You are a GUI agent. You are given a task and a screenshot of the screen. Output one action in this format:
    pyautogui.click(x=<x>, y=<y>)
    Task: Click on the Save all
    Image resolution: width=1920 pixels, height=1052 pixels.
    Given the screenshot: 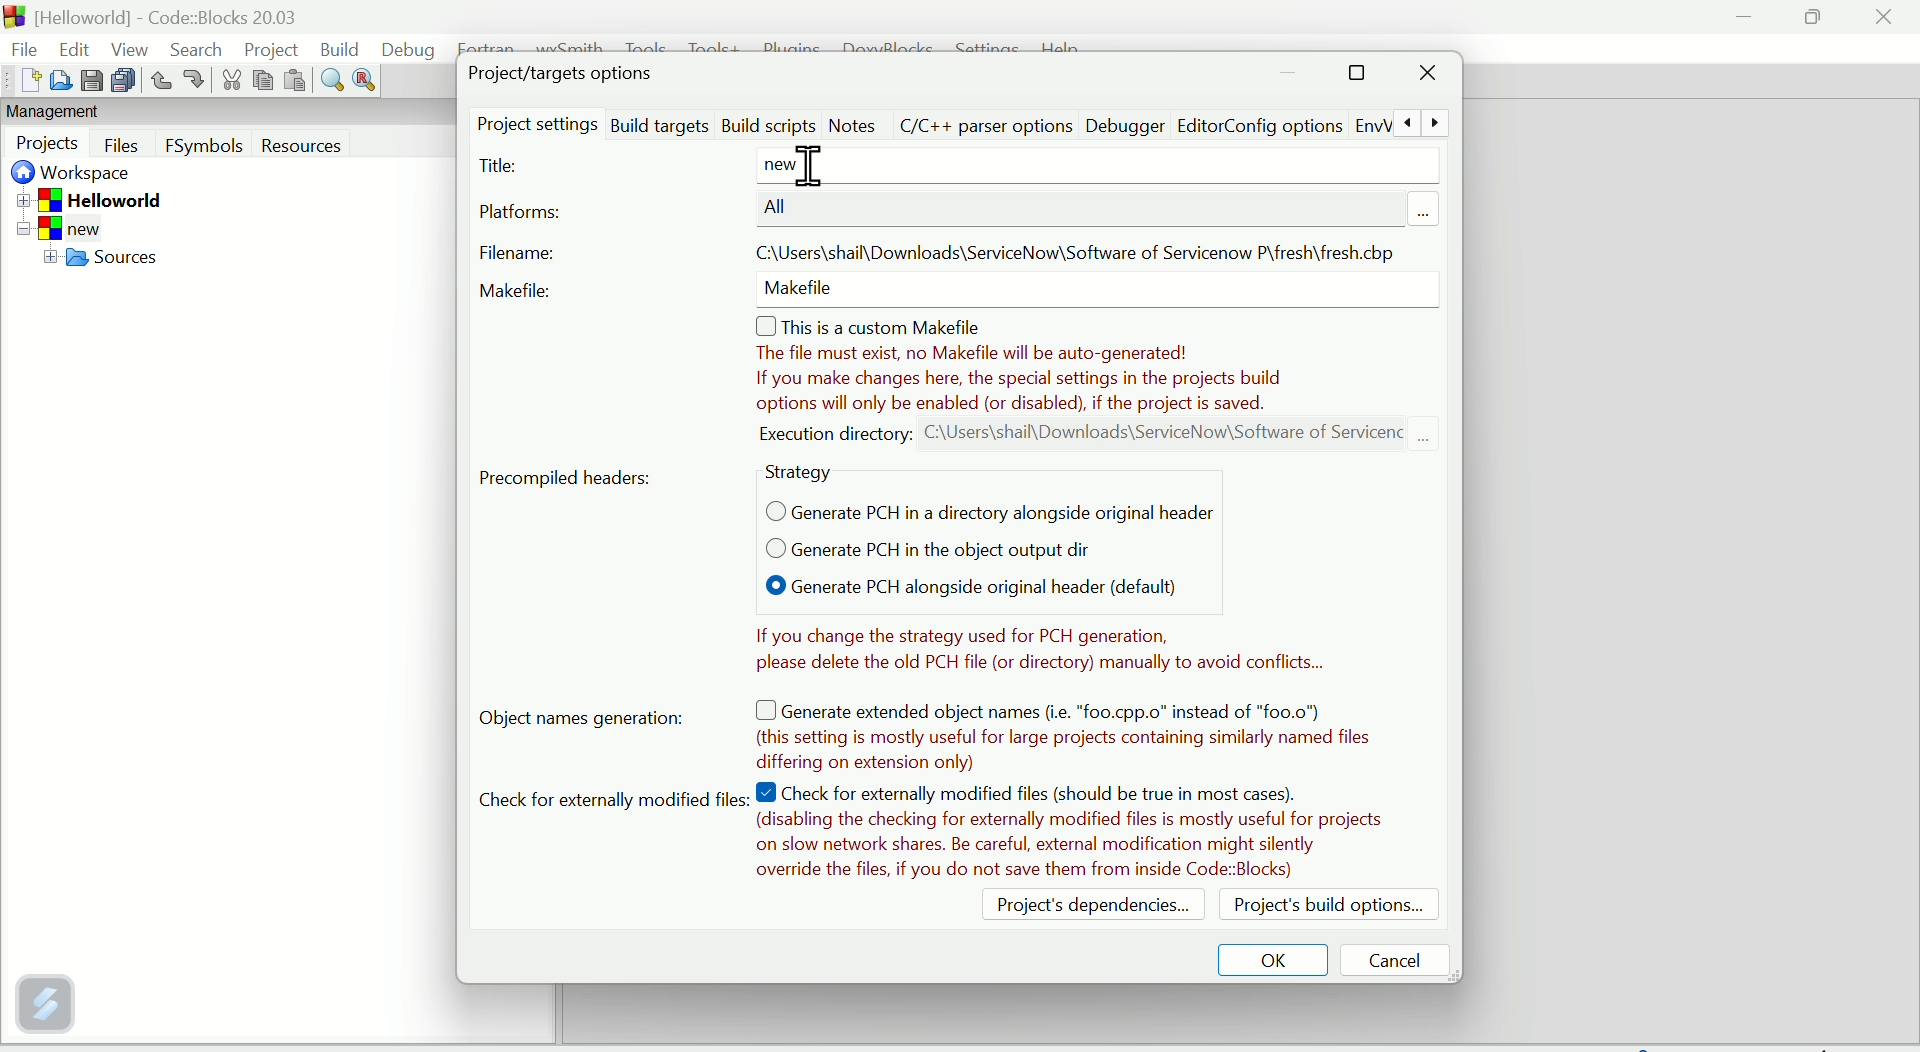 What is the action you would take?
    pyautogui.click(x=127, y=81)
    